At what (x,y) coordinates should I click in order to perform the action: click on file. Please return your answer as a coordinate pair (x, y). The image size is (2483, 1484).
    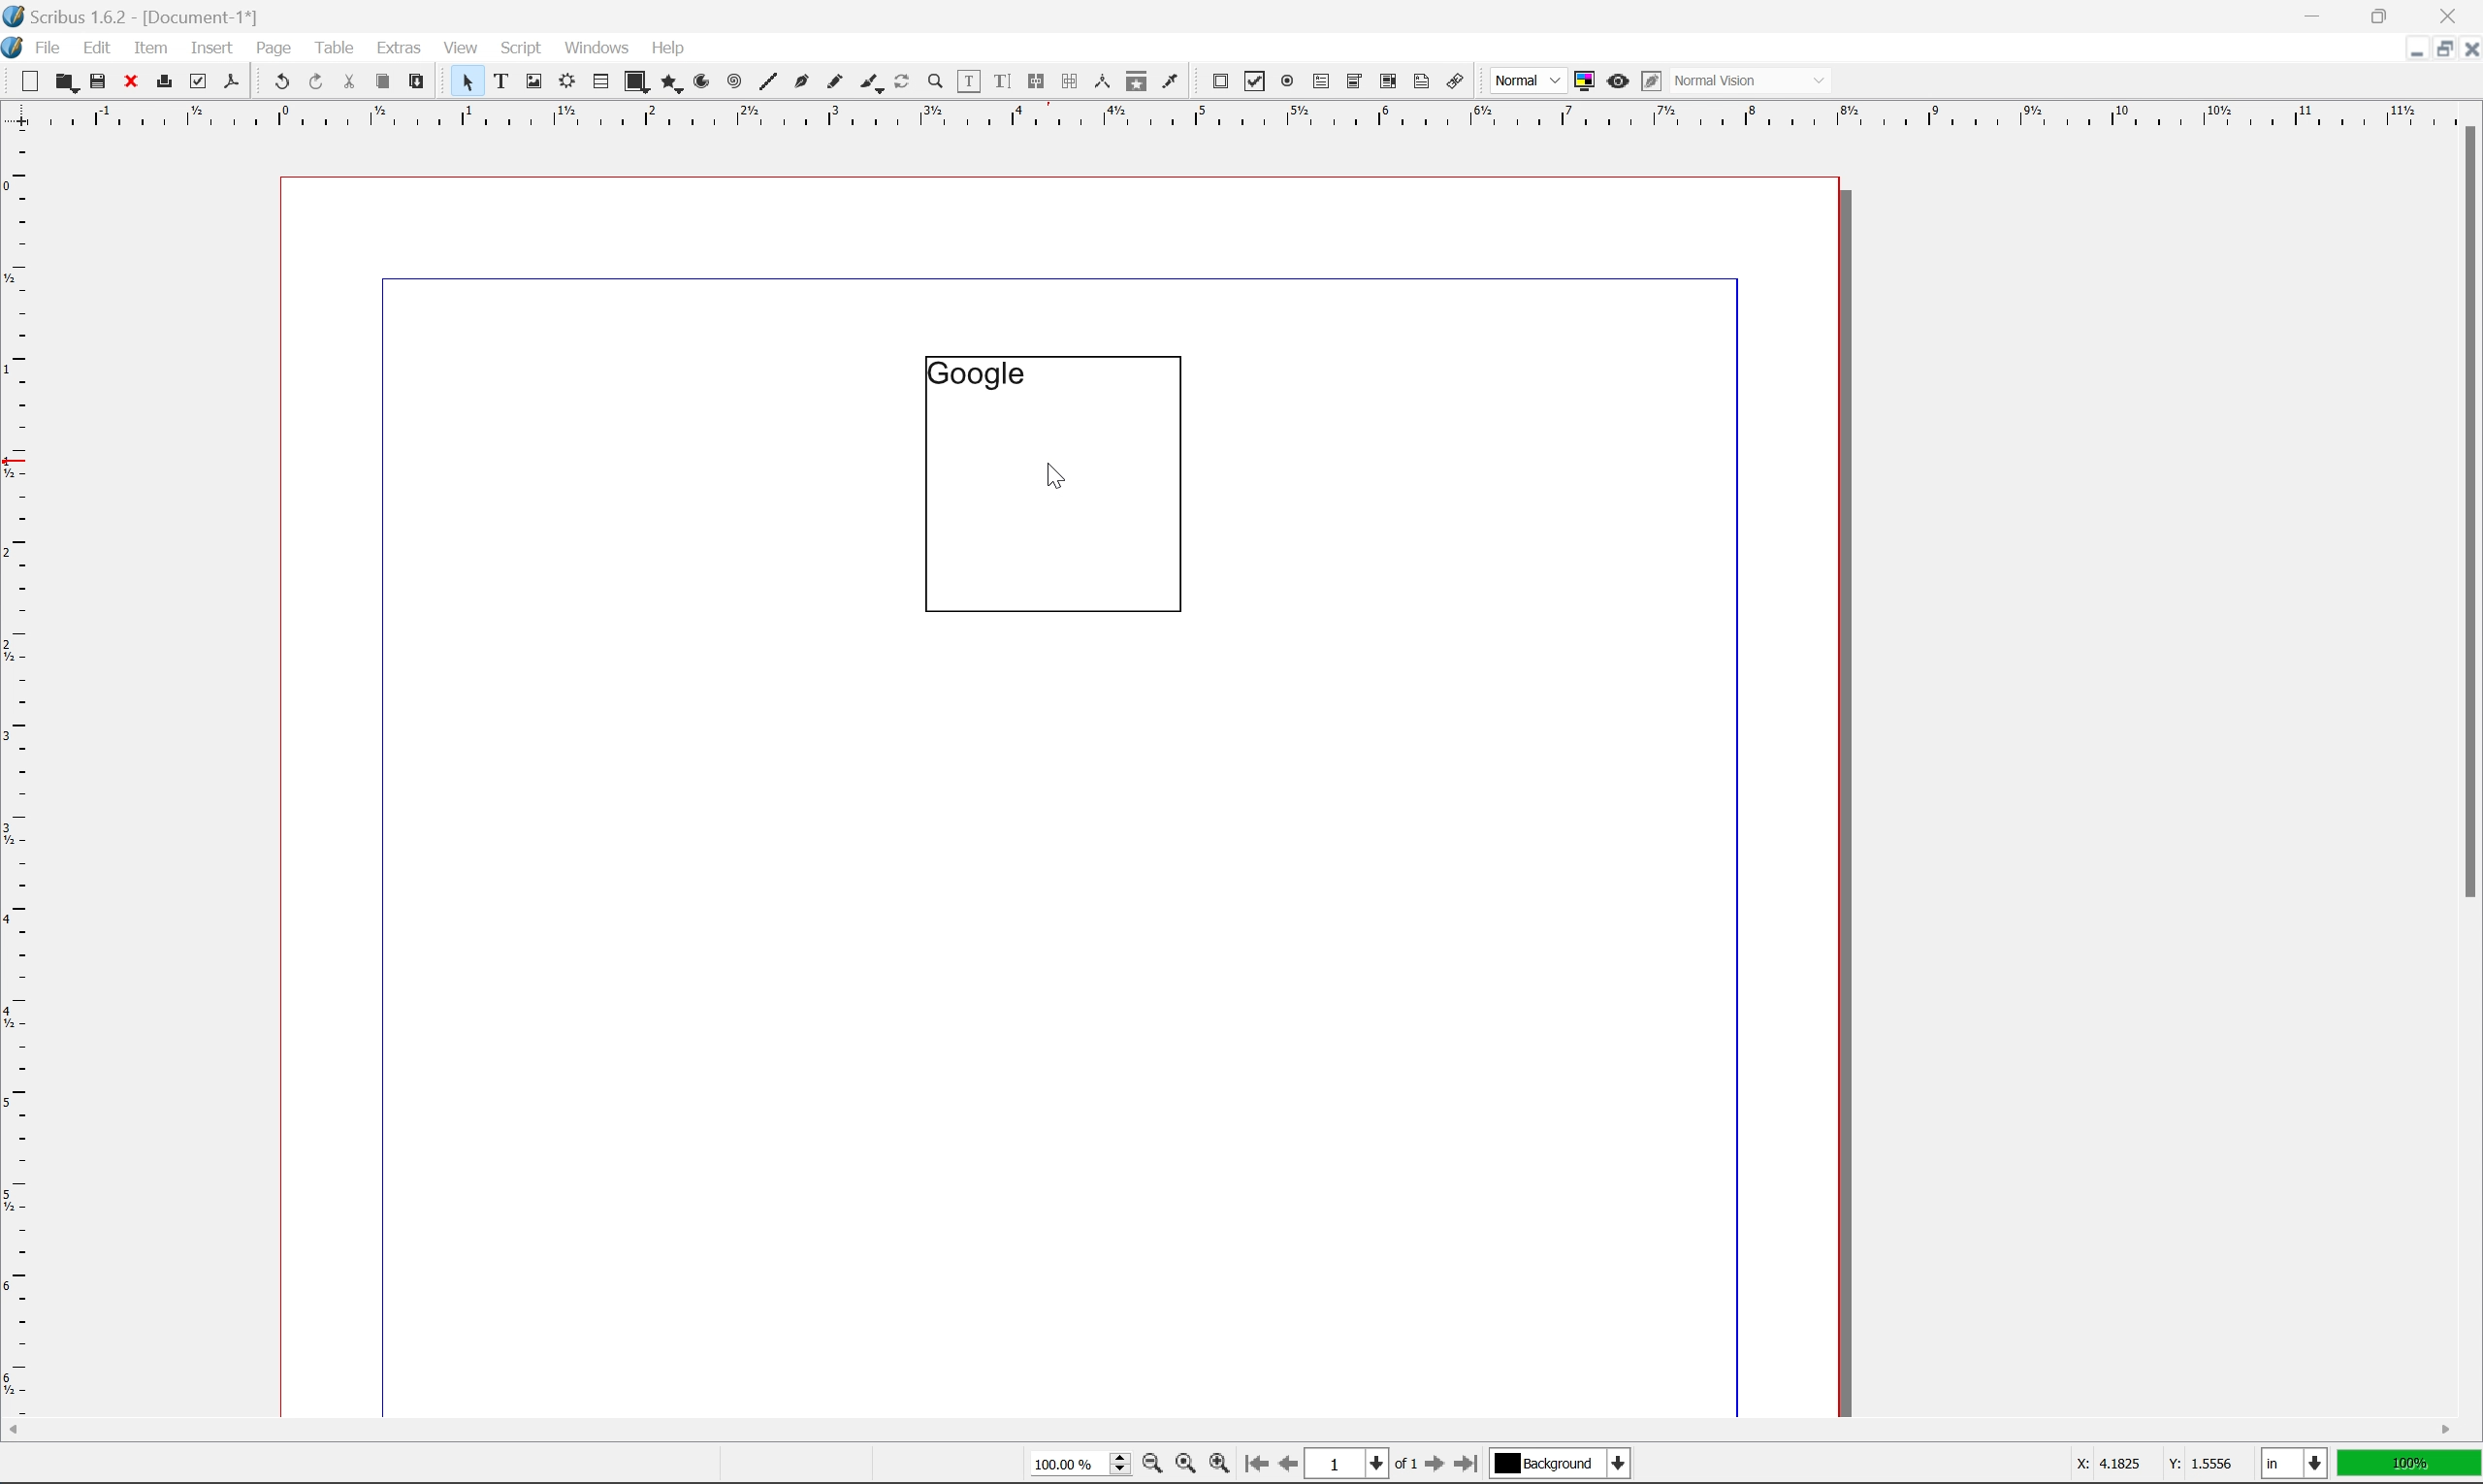
    Looking at the image, I should click on (49, 48).